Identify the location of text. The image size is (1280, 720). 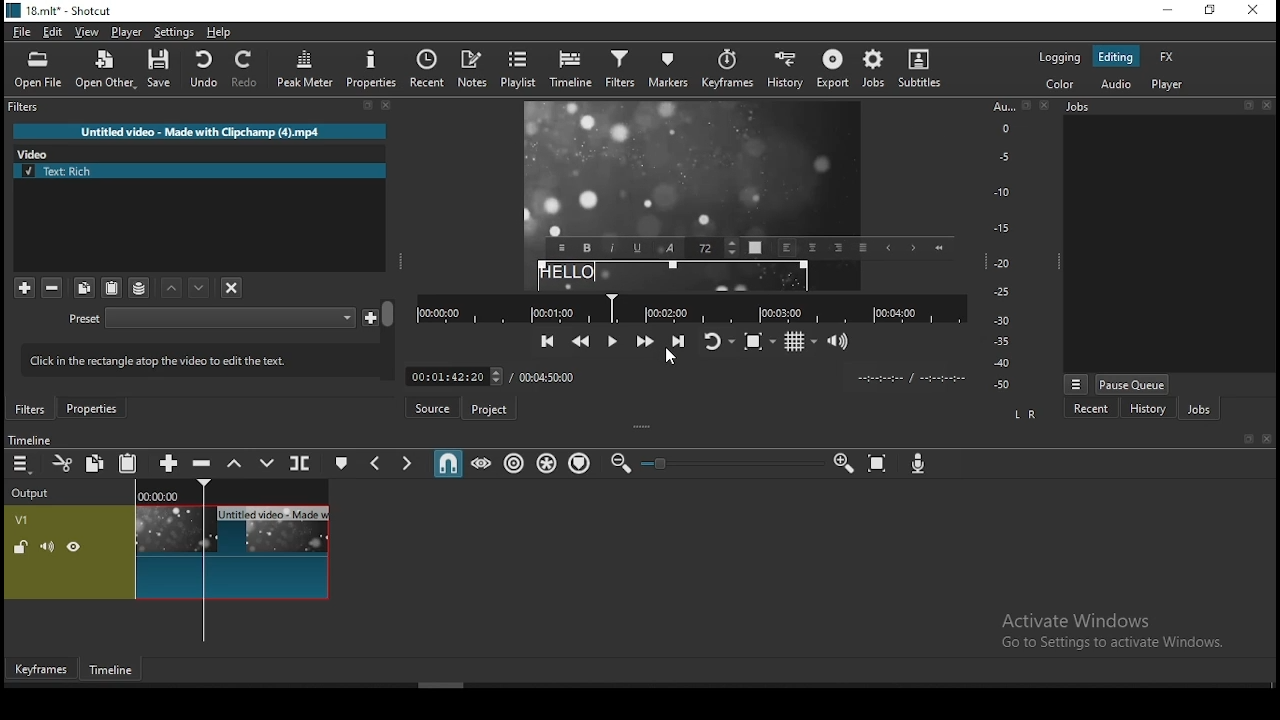
(673, 276).